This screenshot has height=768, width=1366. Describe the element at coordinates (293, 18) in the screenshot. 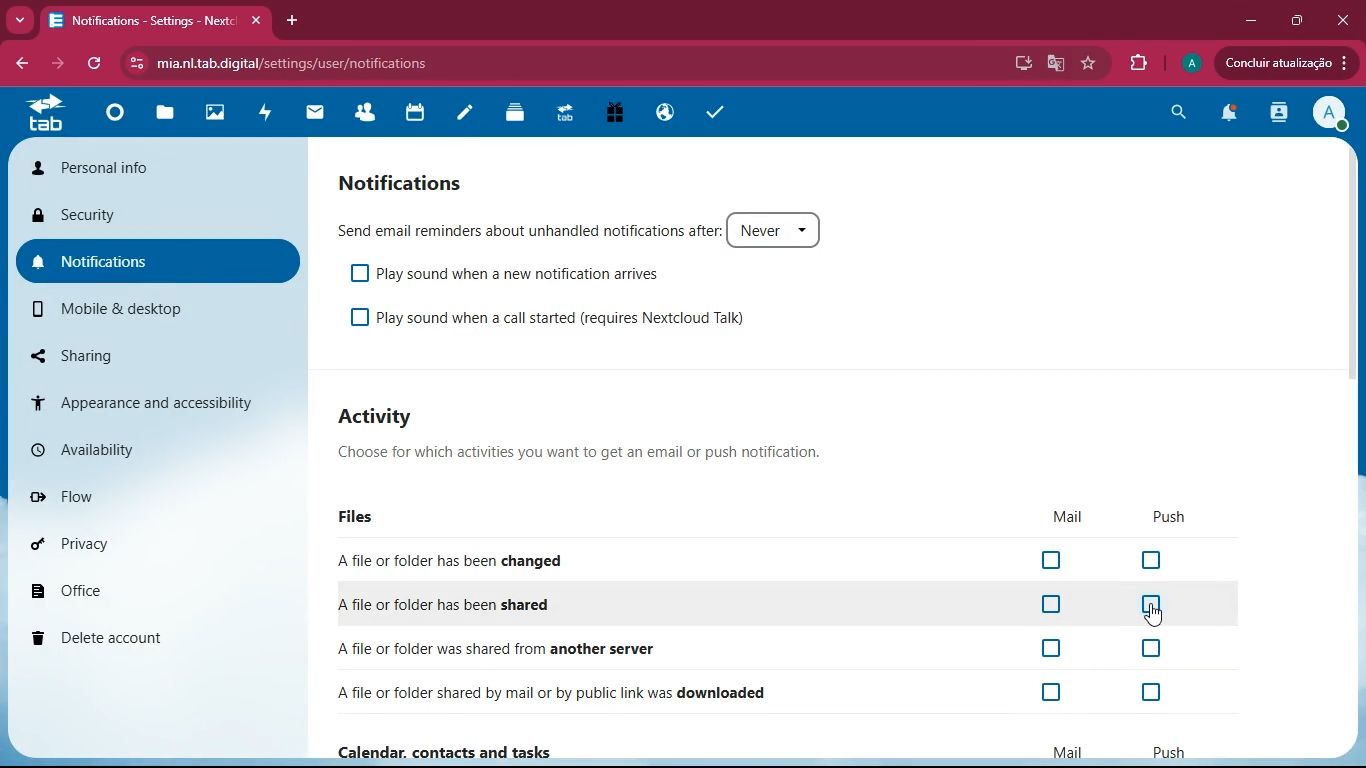

I see `add tab` at that location.